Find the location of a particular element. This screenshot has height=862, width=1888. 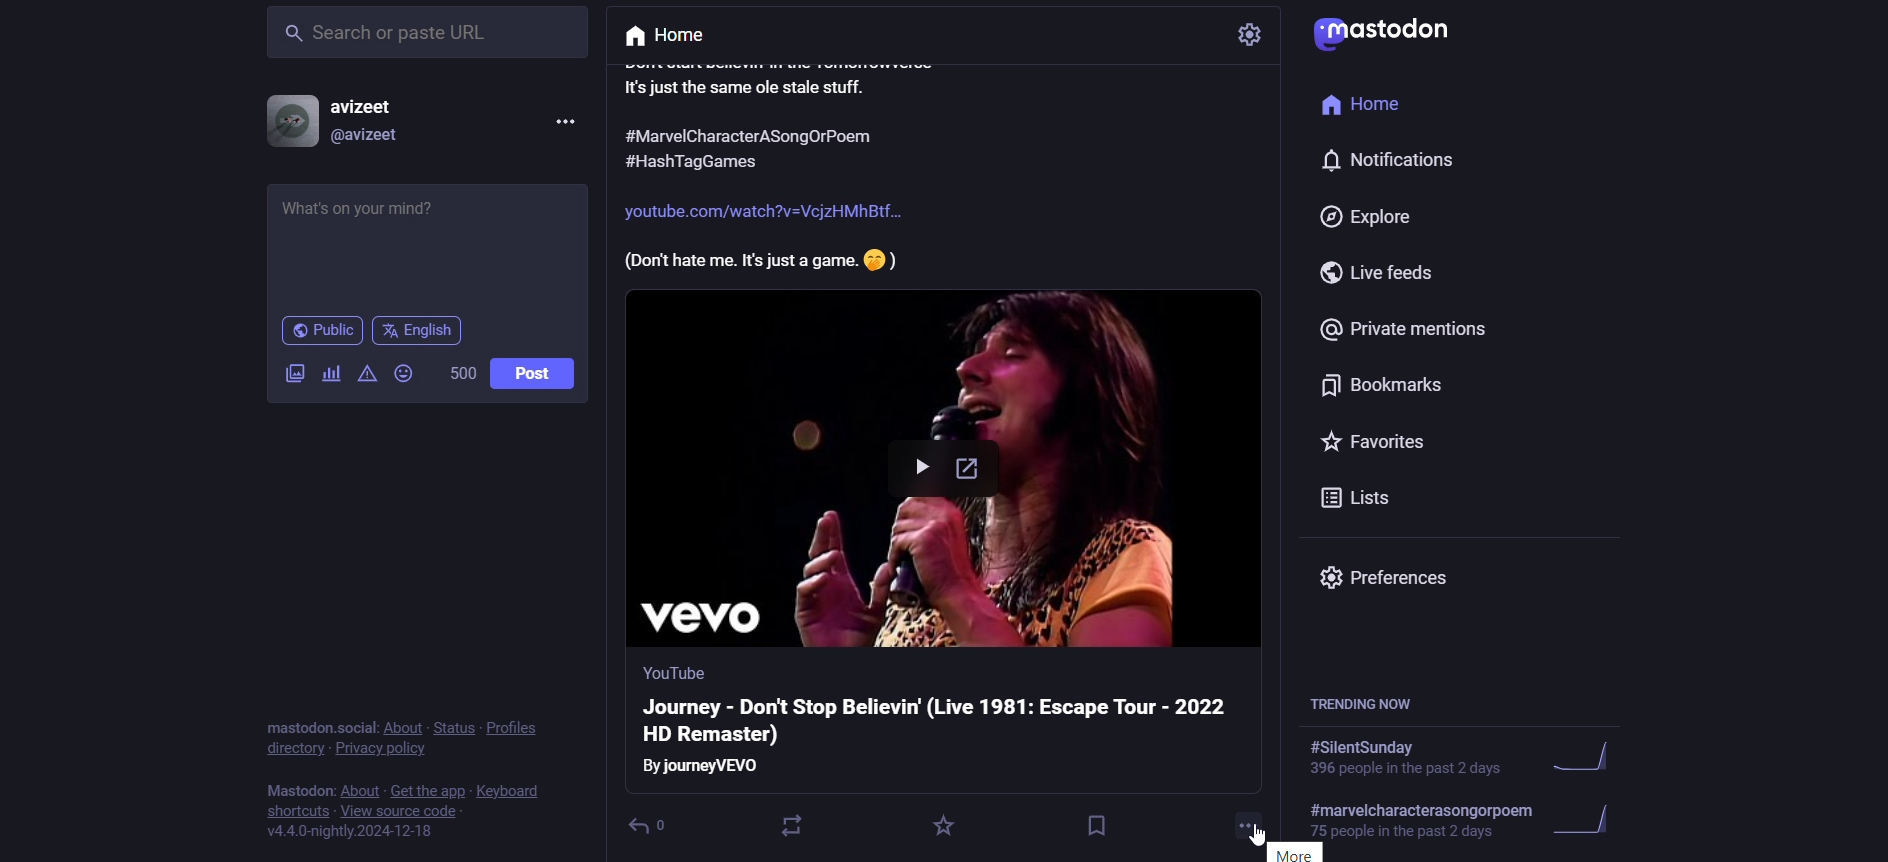

live feeds is located at coordinates (1389, 275).